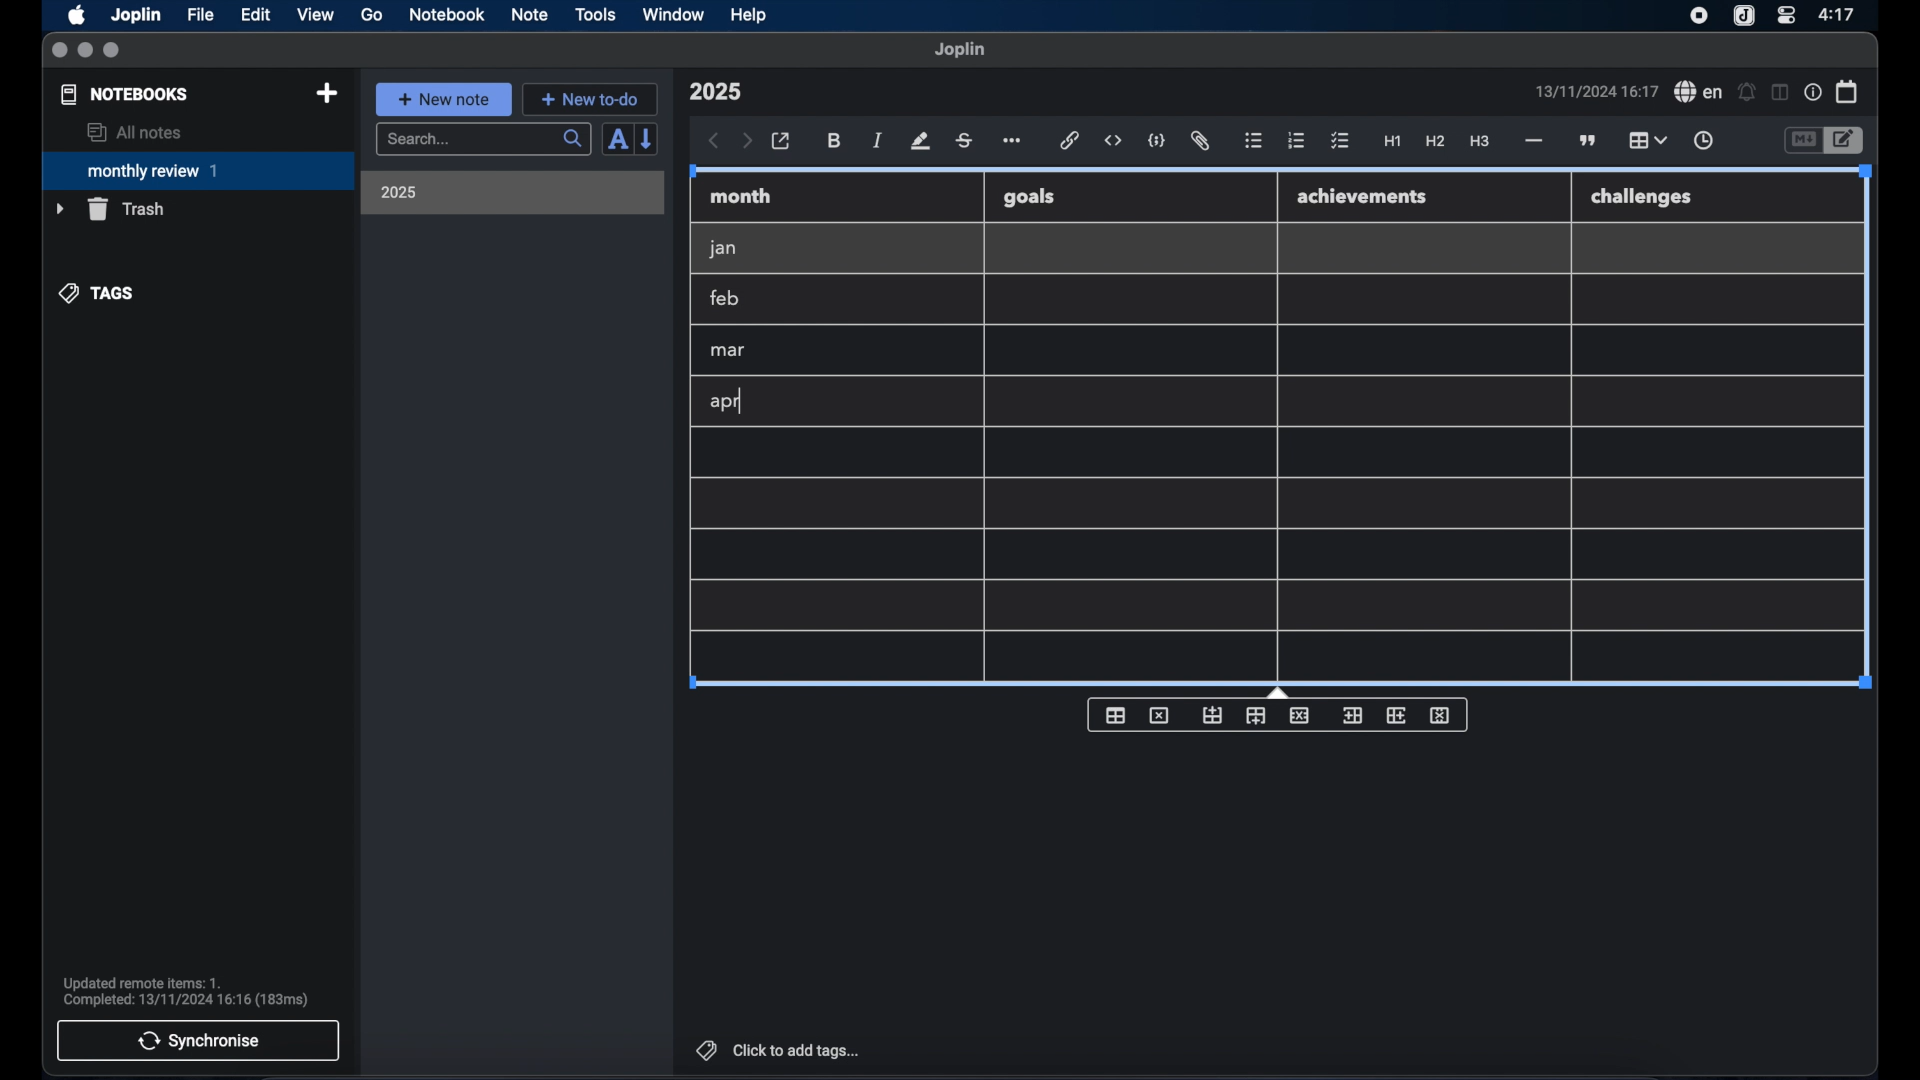 This screenshot has height=1080, width=1920. What do you see at coordinates (714, 141) in the screenshot?
I see `back` at bounding box center [714, 141].